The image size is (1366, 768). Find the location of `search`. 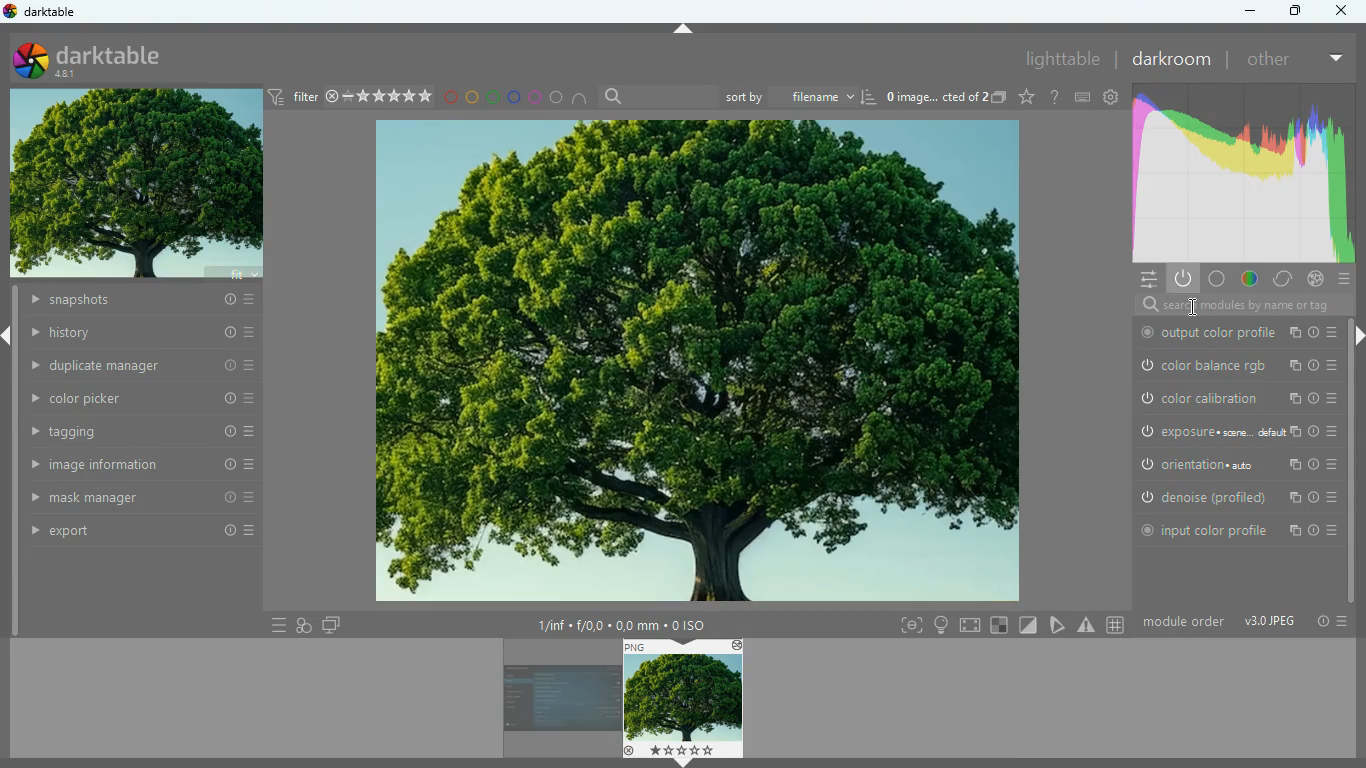

search is located at coordinates (1236, 305).